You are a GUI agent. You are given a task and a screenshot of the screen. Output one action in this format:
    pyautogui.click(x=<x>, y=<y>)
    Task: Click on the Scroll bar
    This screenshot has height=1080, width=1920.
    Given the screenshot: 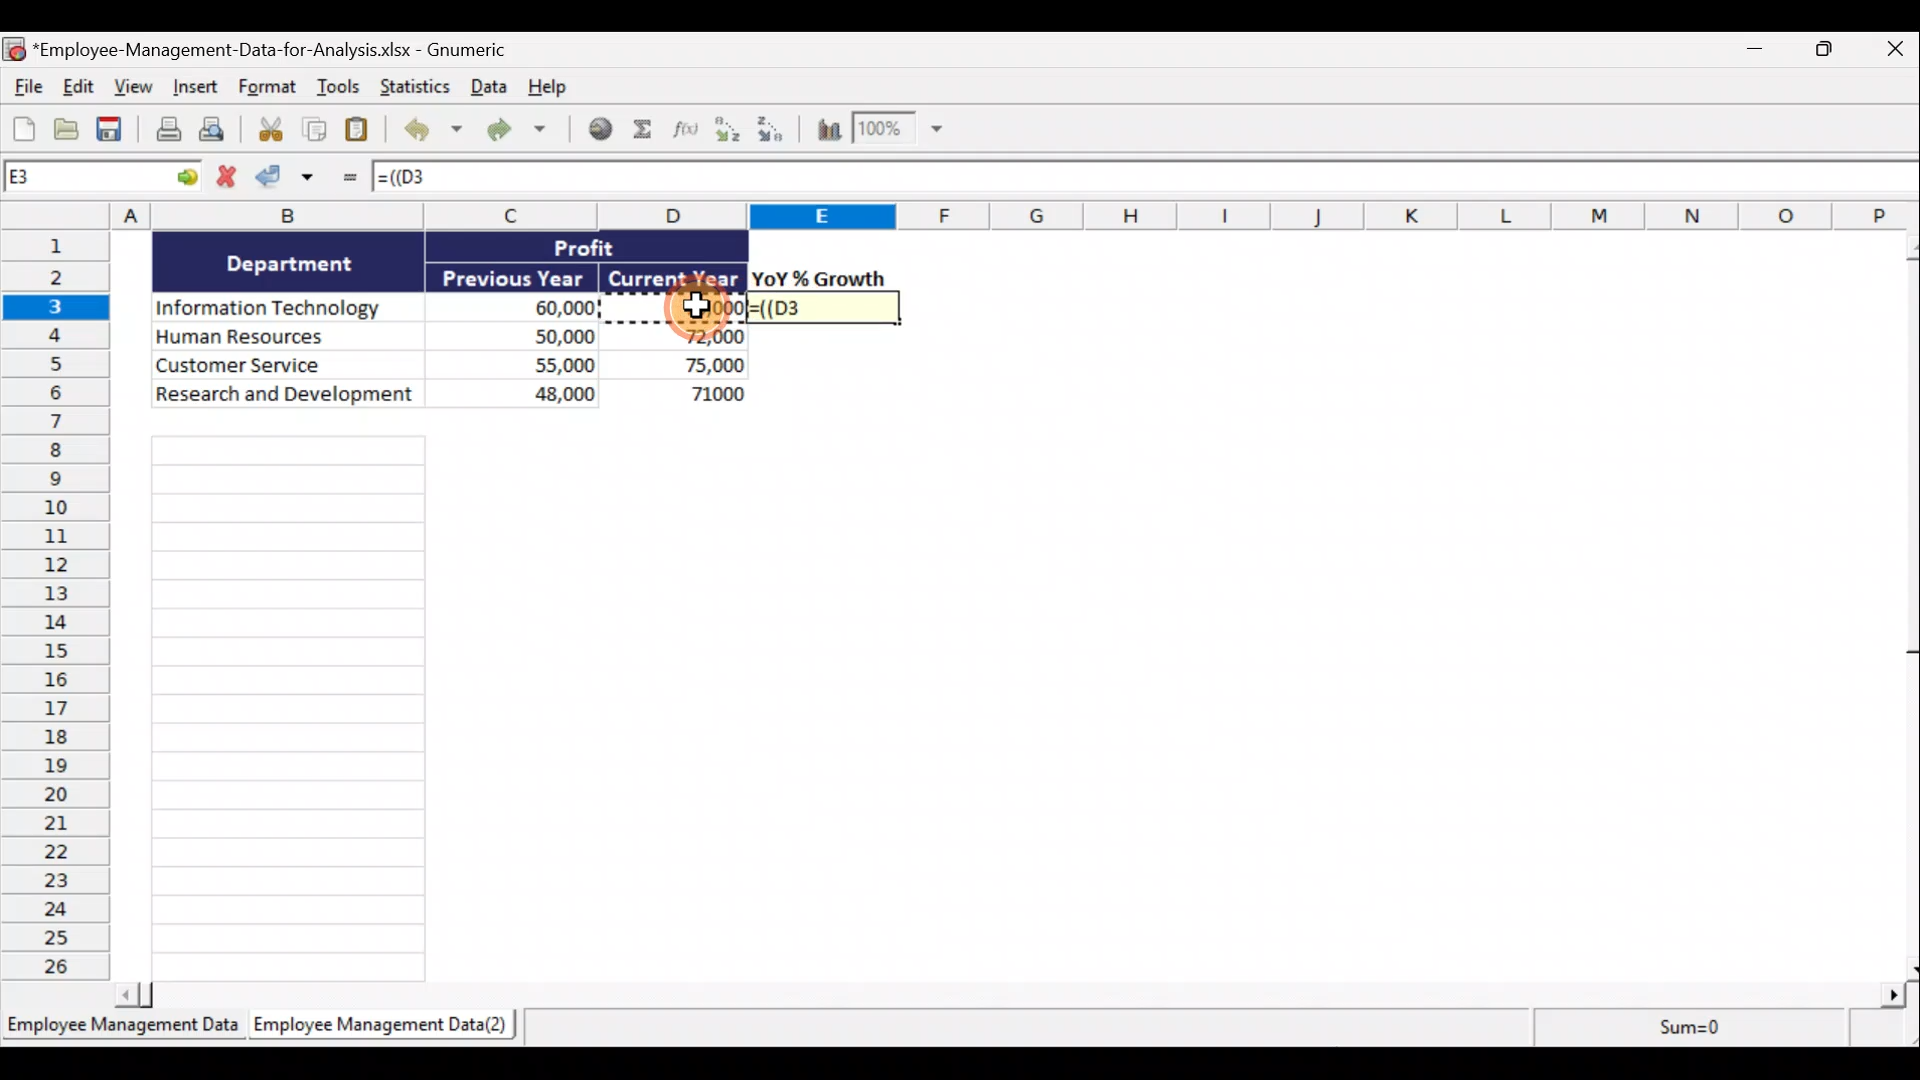 What is the action you would take?
    pyautogui.click(x=1010, y=998)
    